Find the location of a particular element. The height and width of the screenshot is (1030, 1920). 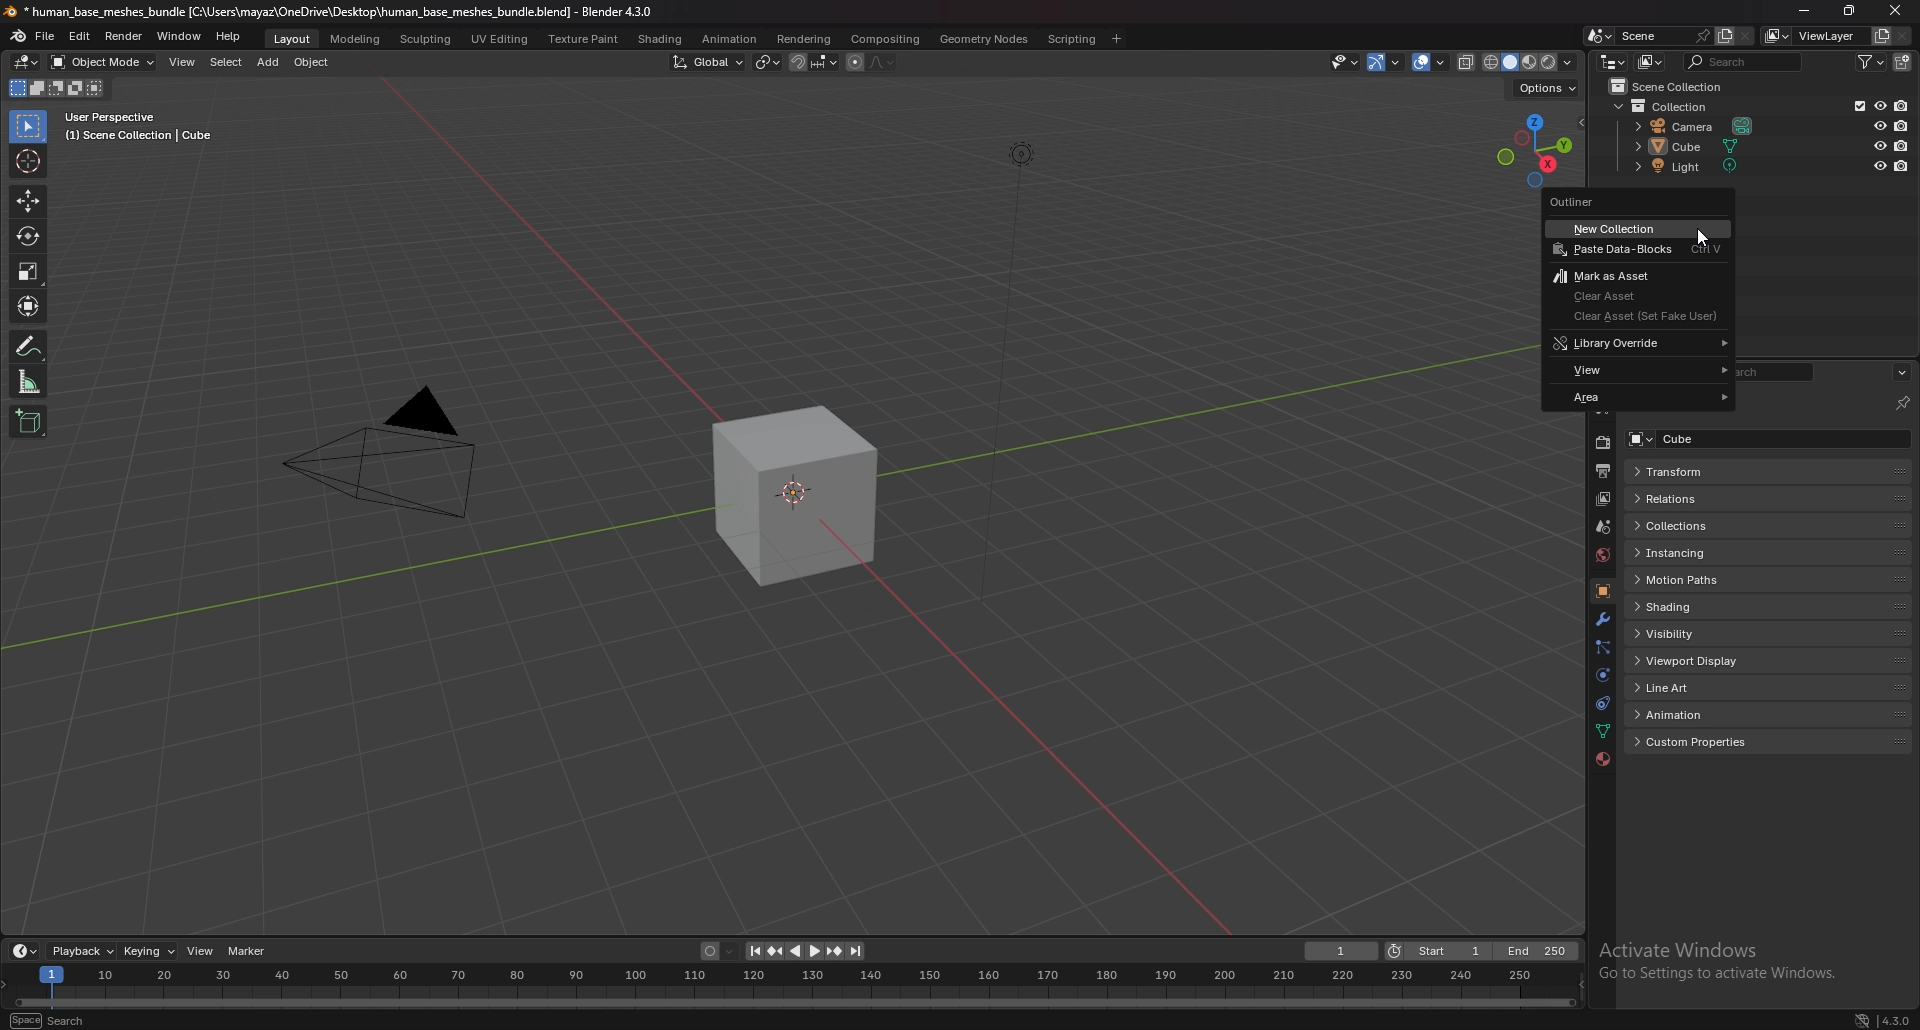

title is located at coordinates (331, 12).